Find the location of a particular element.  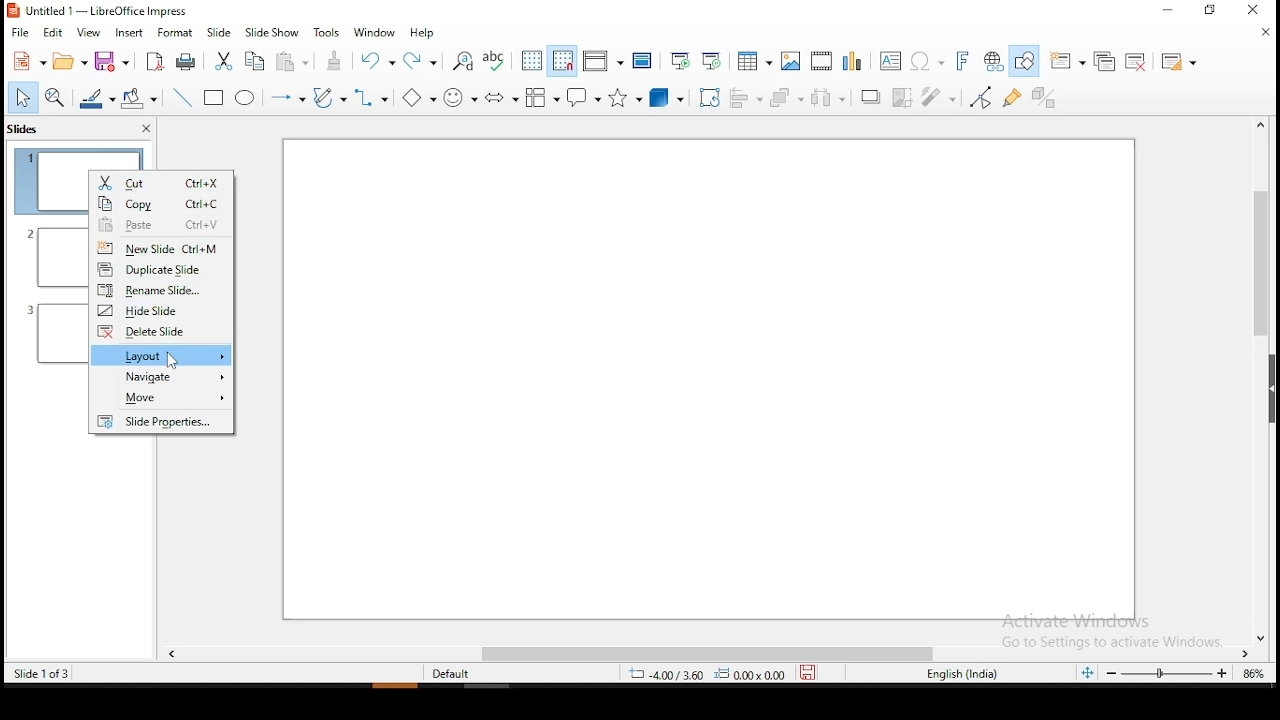

find and replace is located at coordinates (464, 64).